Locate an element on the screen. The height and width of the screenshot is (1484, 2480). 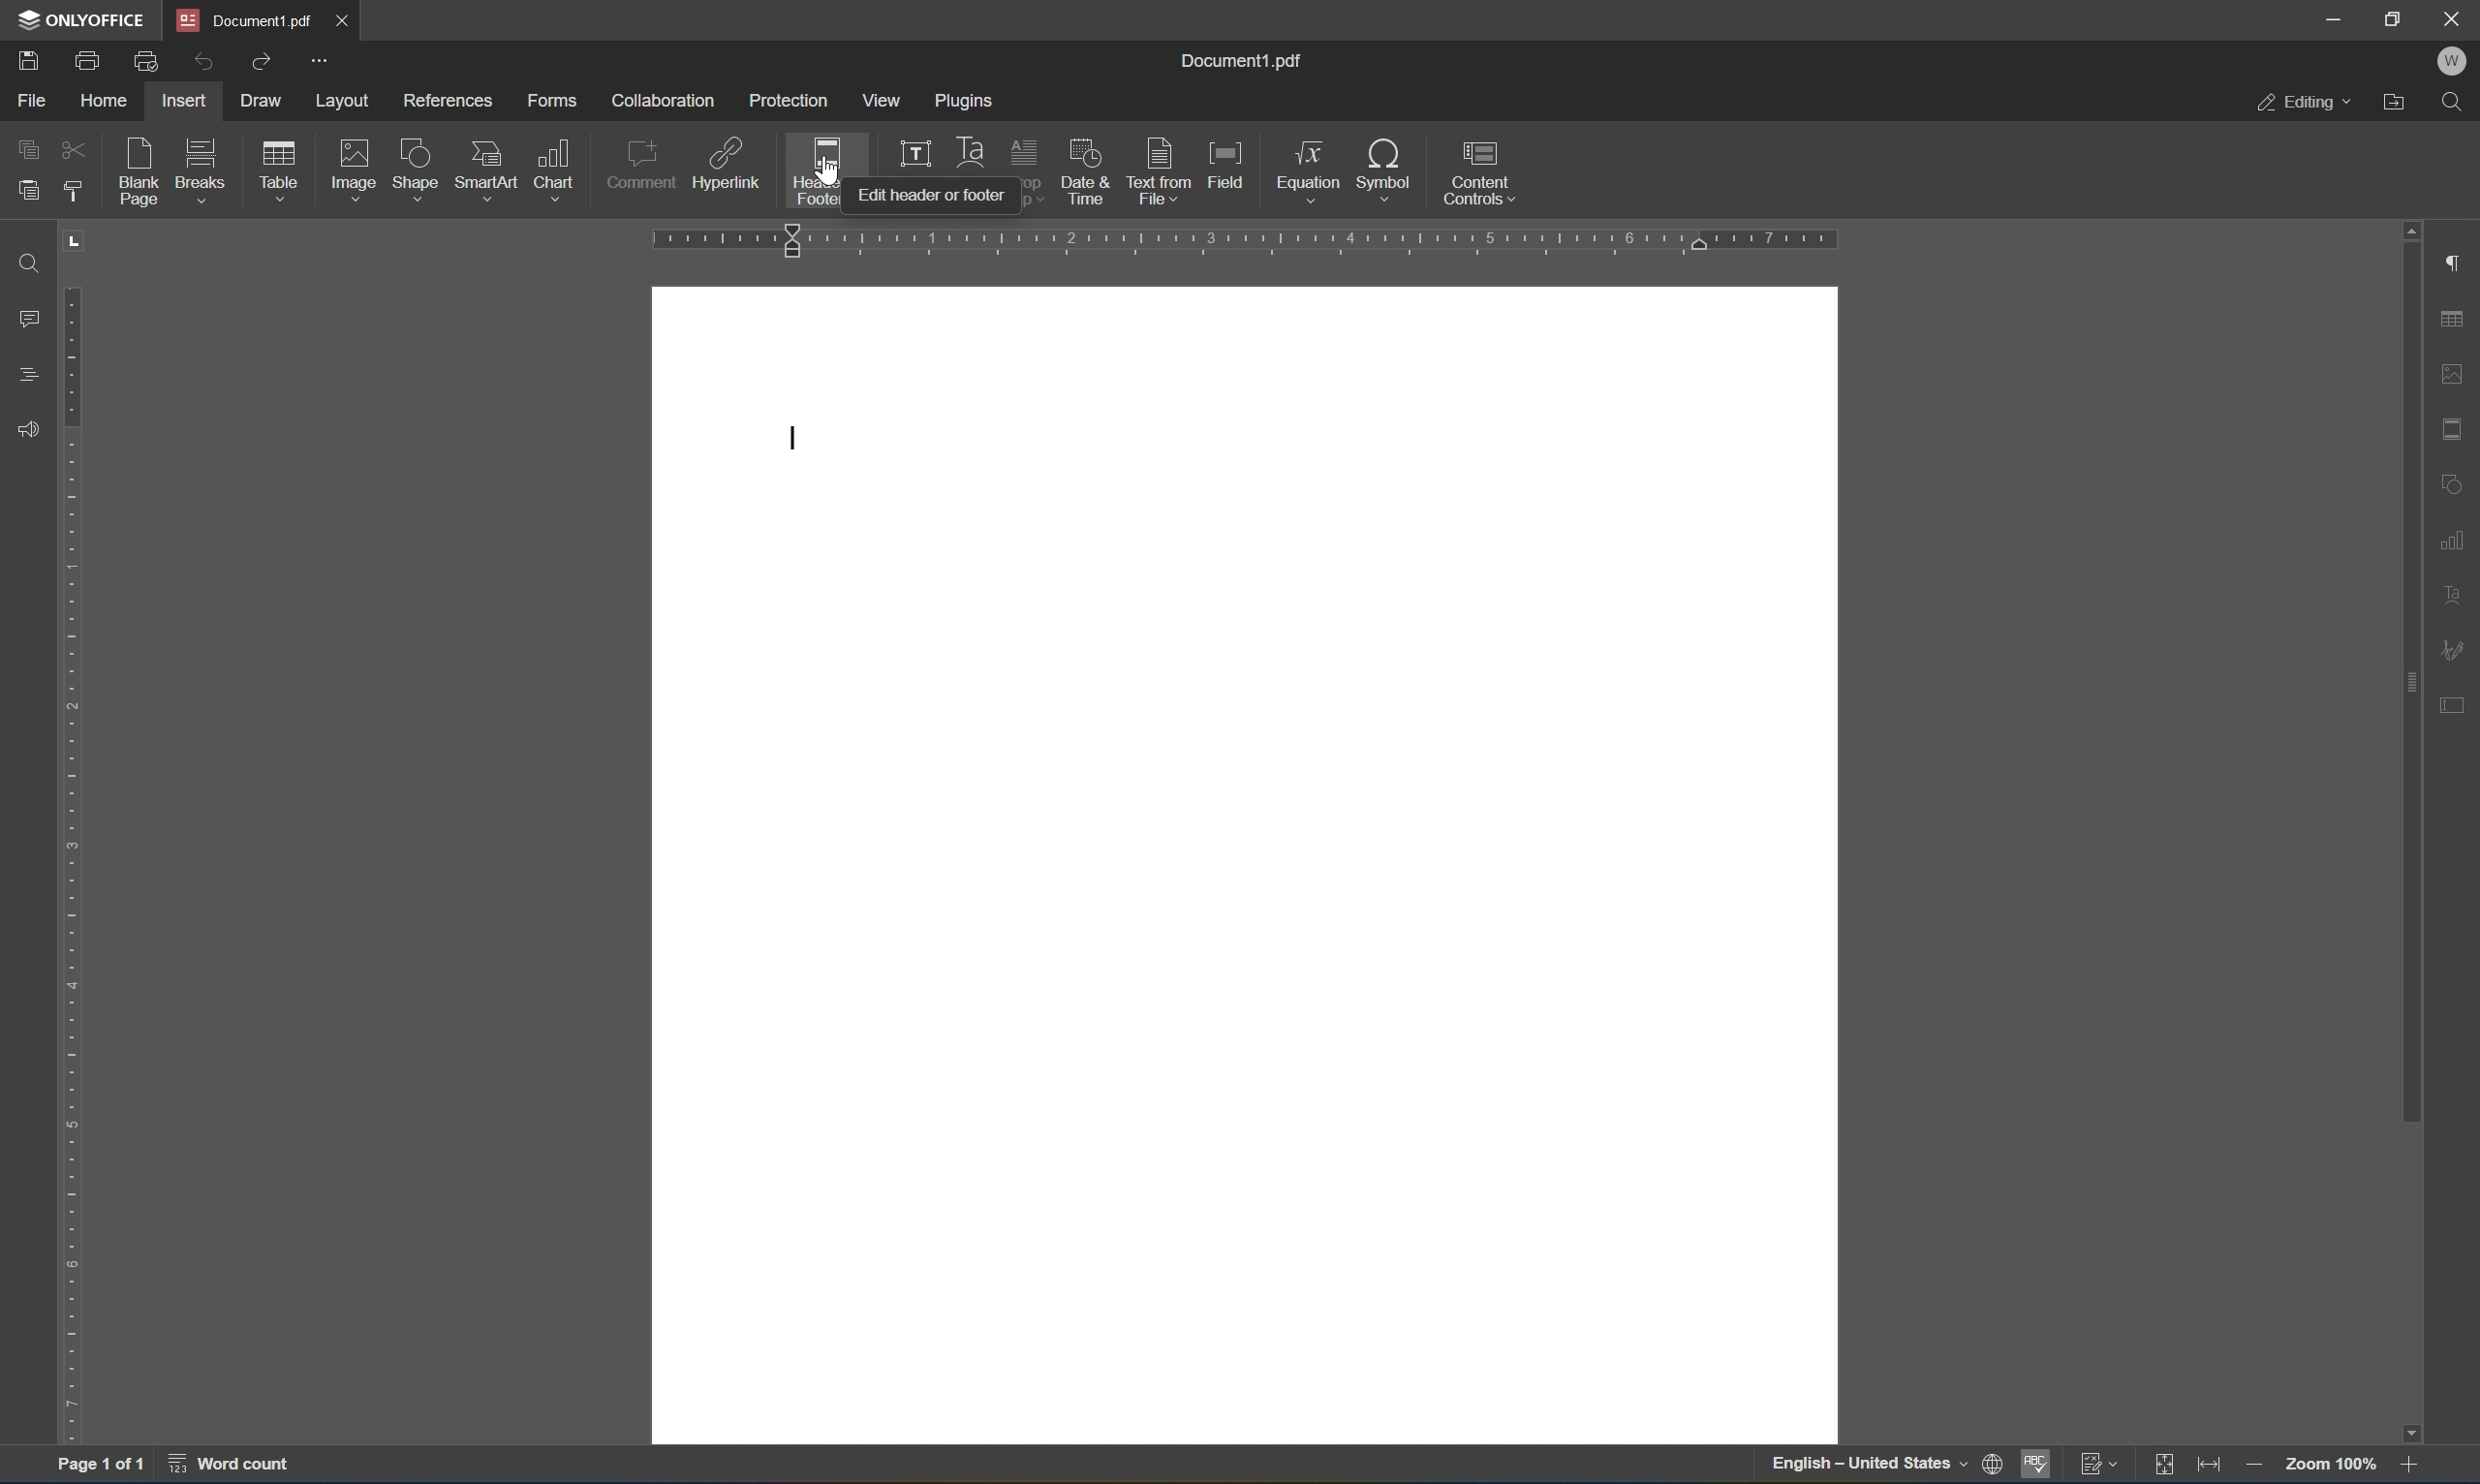
document.pdf is located at coordinates (247, 19).